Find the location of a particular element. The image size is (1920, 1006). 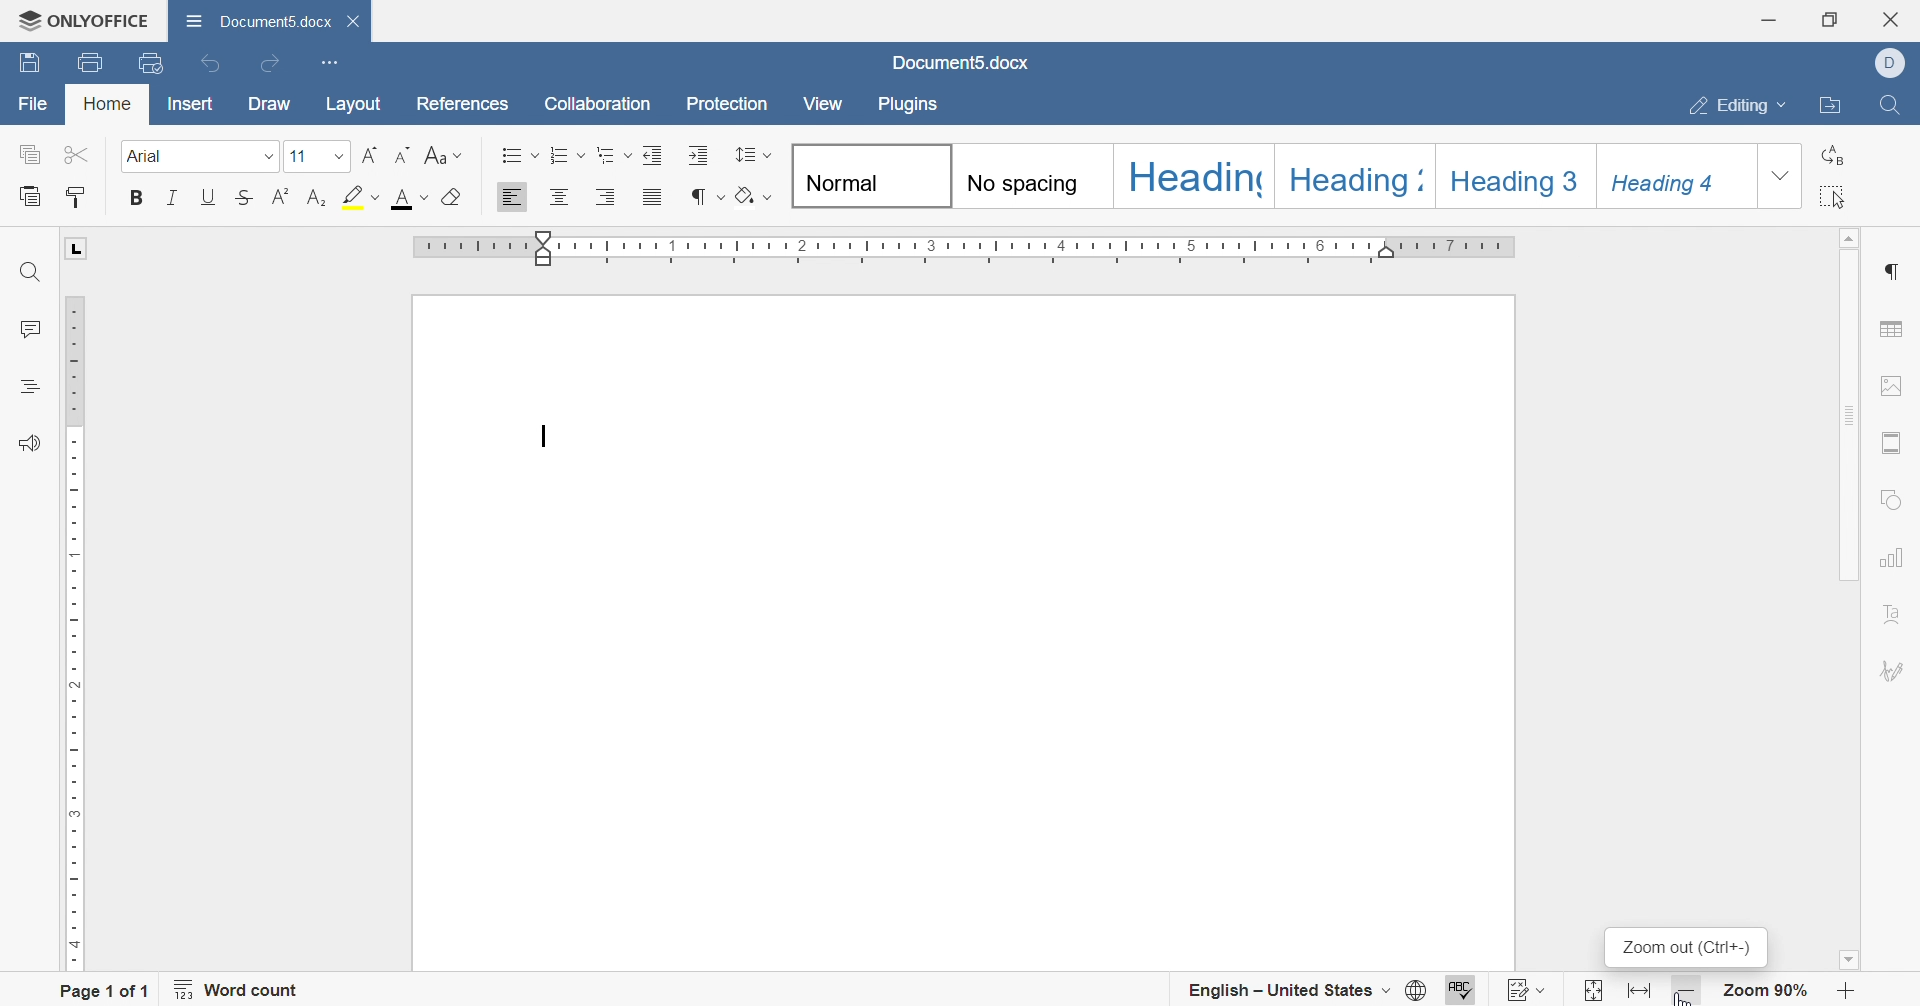

No spacing is located at coordinates (1028, 174).